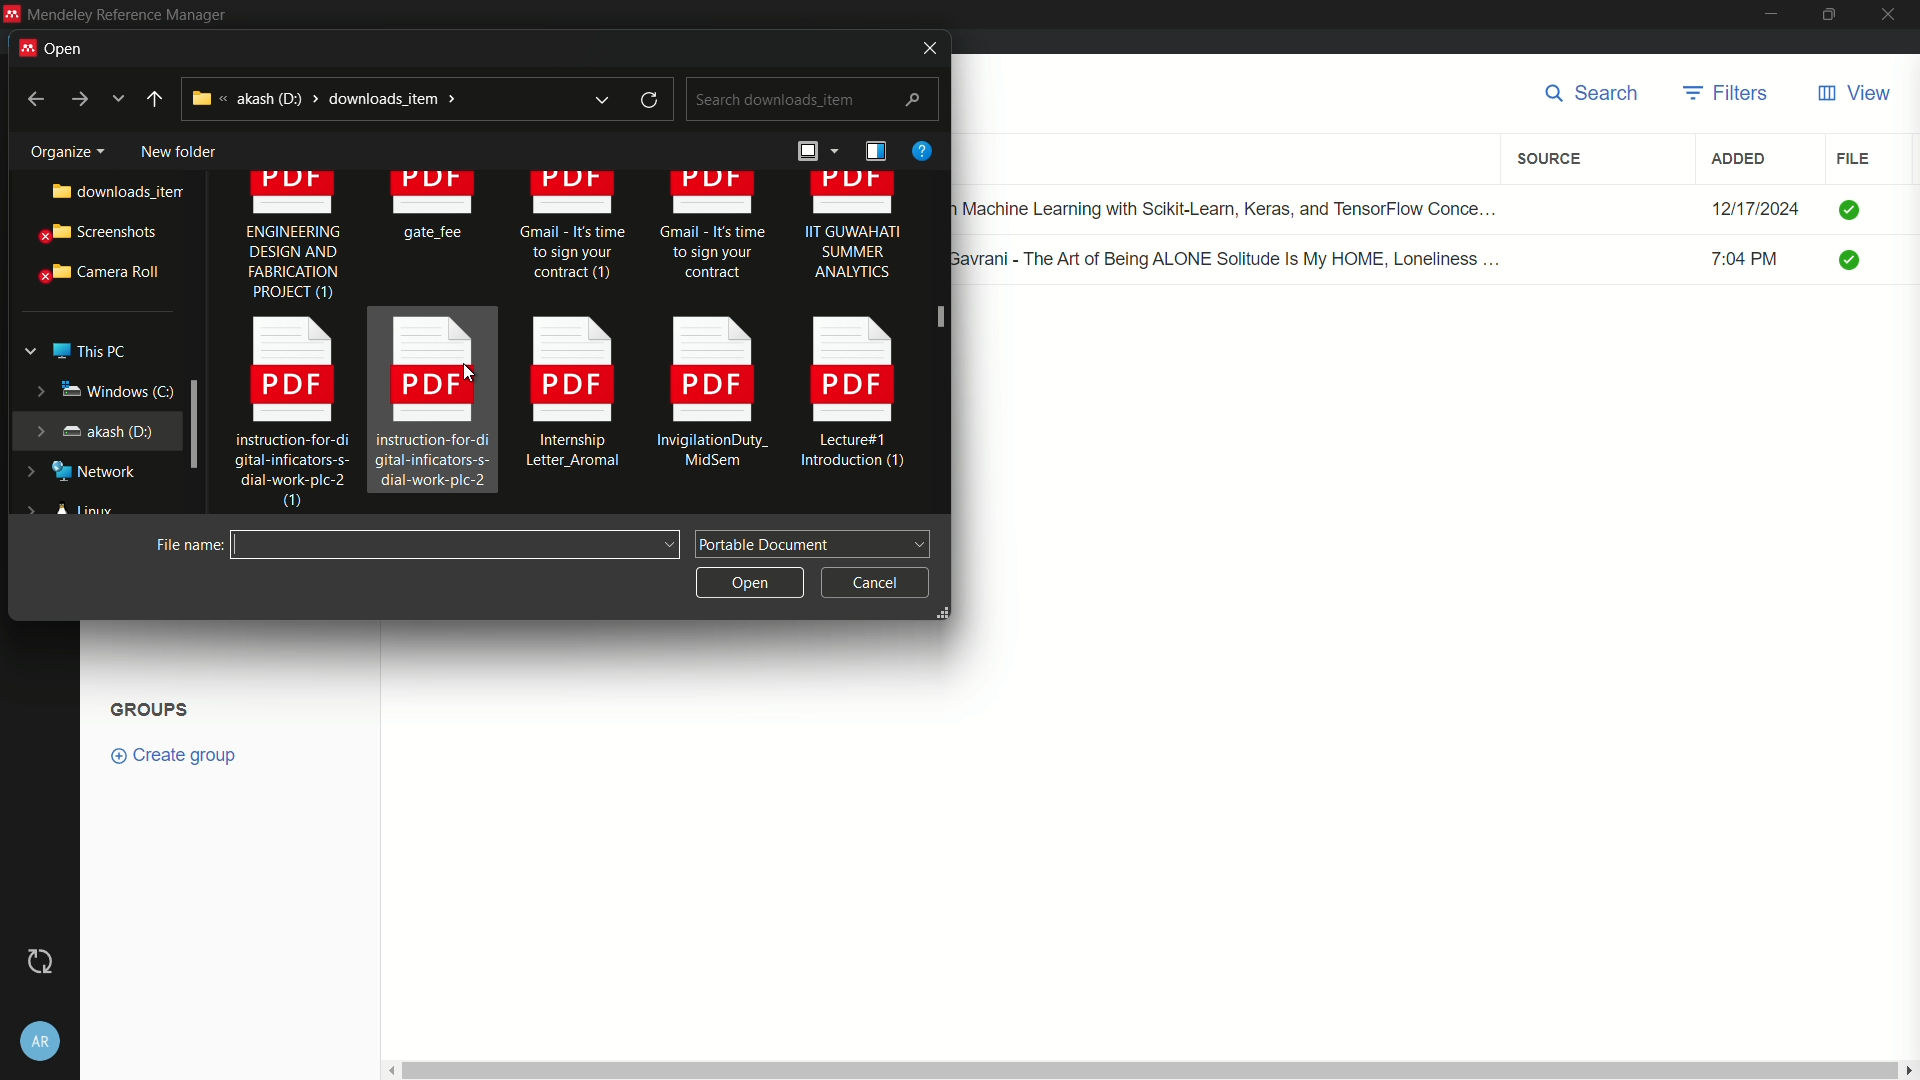  What do you see at coordinates (1236, 204) in the screenshot?
I see `Hands-on Machine Learning with Scikit-Learn, Keras, and TensorFlow Conce...` at bounding box center [1236, 204].